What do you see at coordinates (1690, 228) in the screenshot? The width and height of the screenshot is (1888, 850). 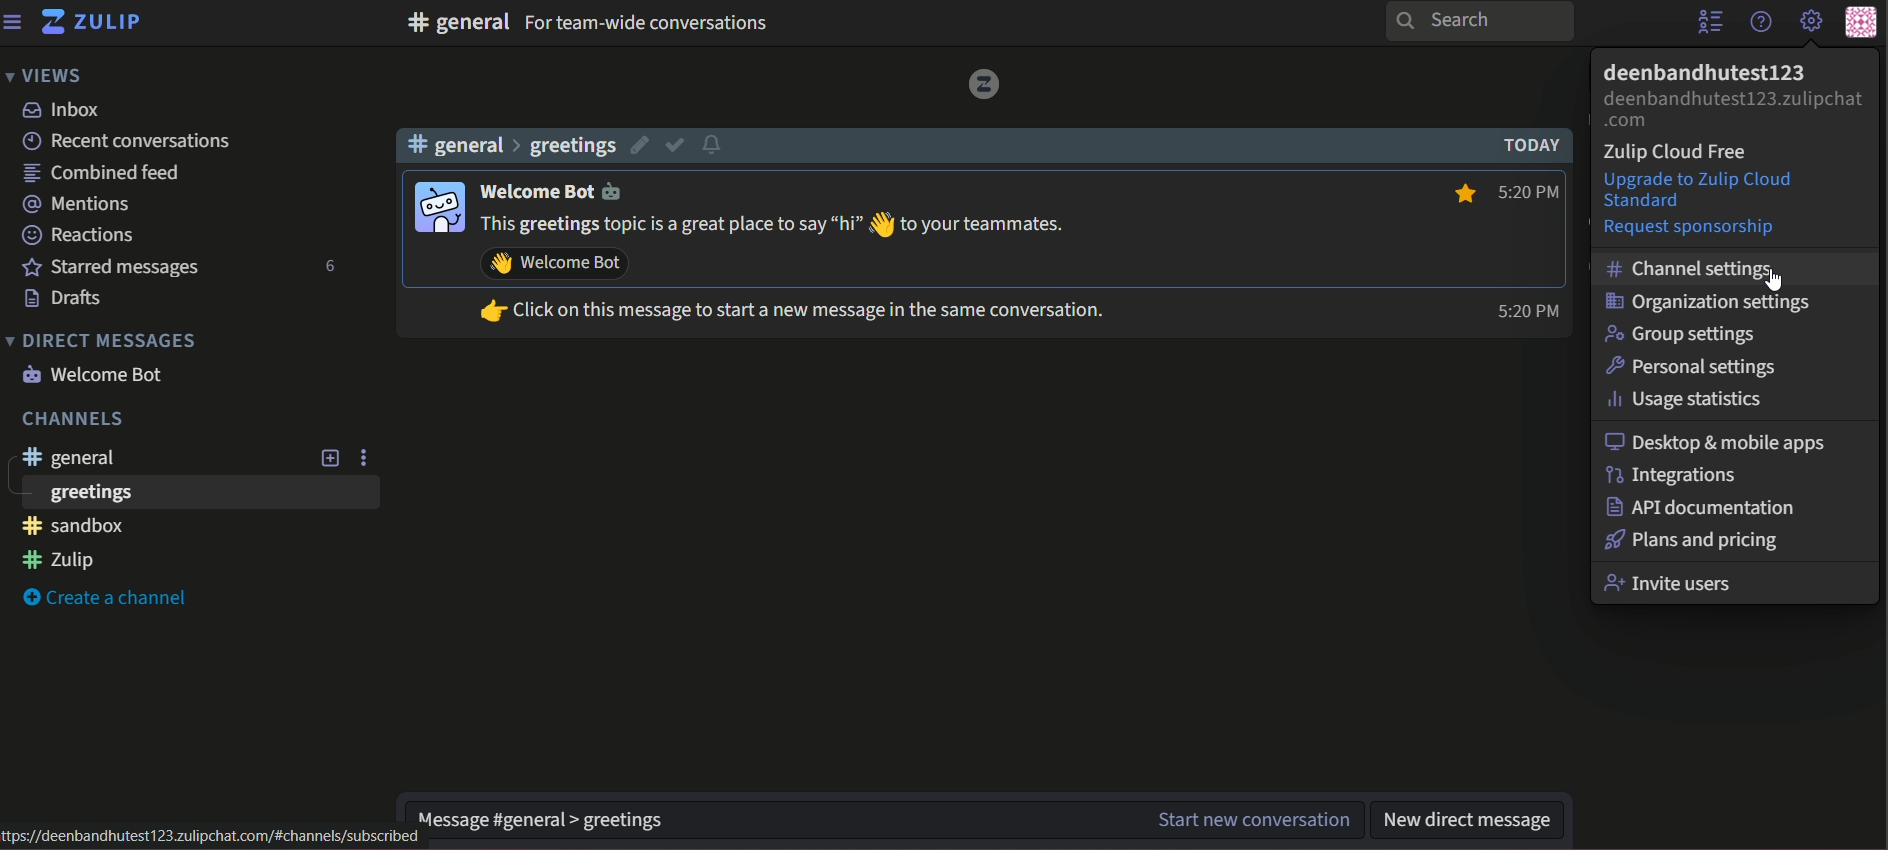 I see `request sponsorship` at bounding box center [1690, 228].